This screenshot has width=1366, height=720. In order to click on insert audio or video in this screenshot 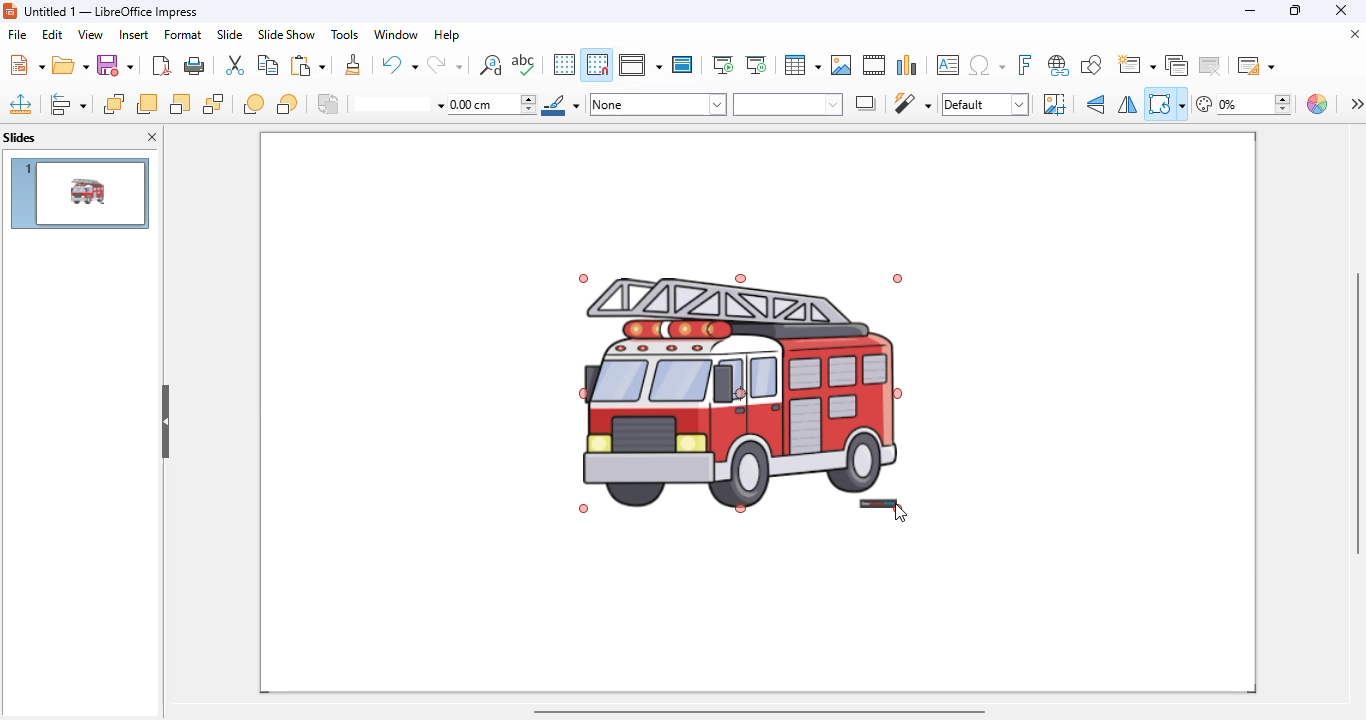, I will do `click(874, 65)`.